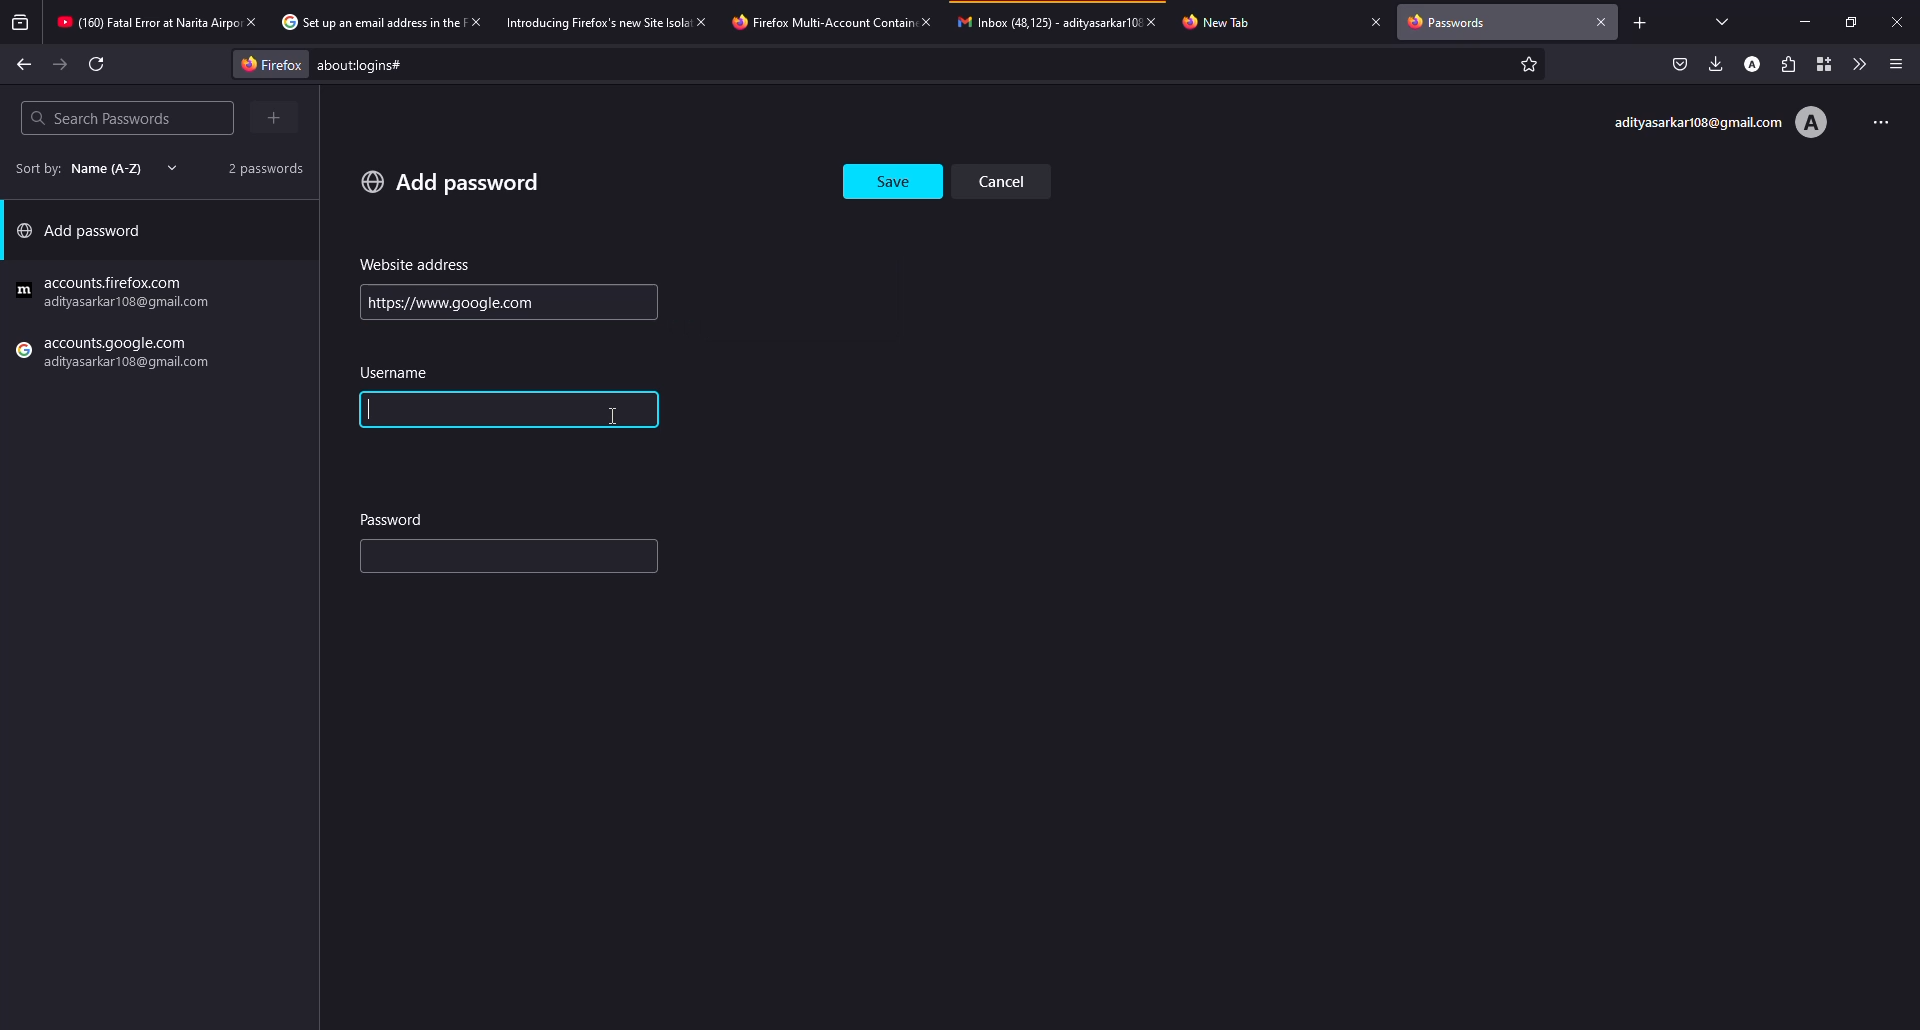 The width and height of the screenshot is (1920, 1030). Describe the element at coordinates (1046, 21) in the screenshot. I see `tab` at that location.